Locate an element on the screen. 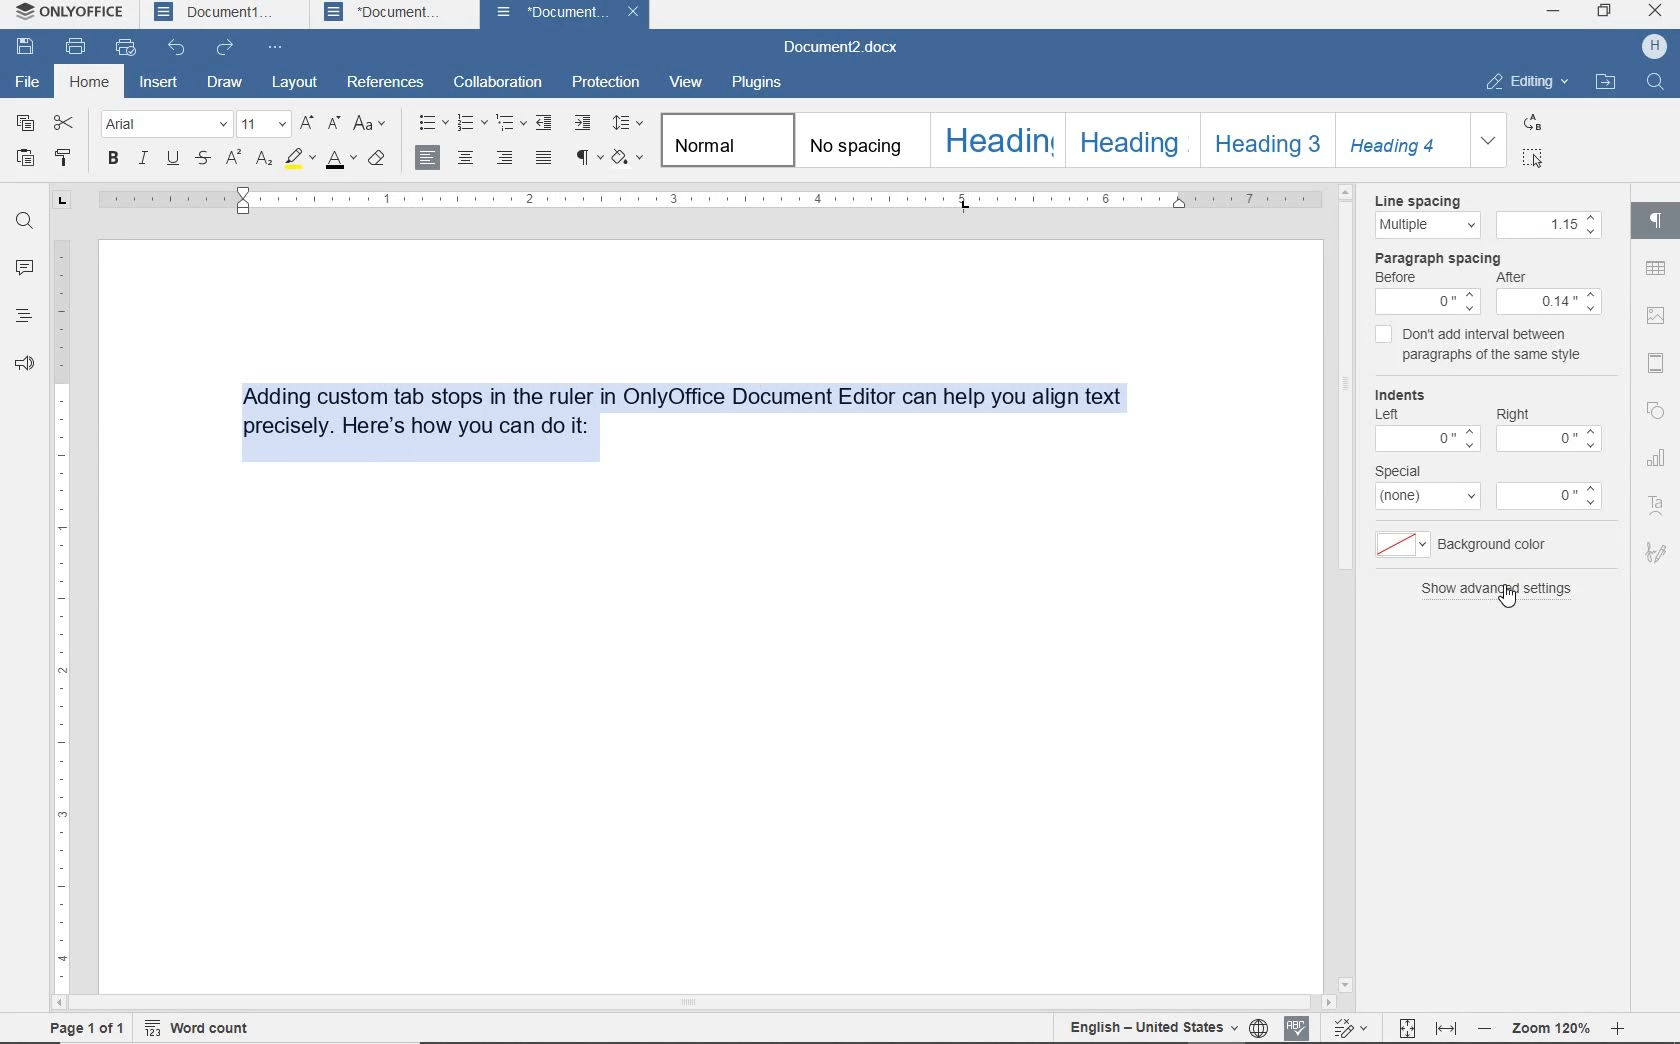 The image size is (1680, 1044). multilevel list is located at coordinates (508, 120).